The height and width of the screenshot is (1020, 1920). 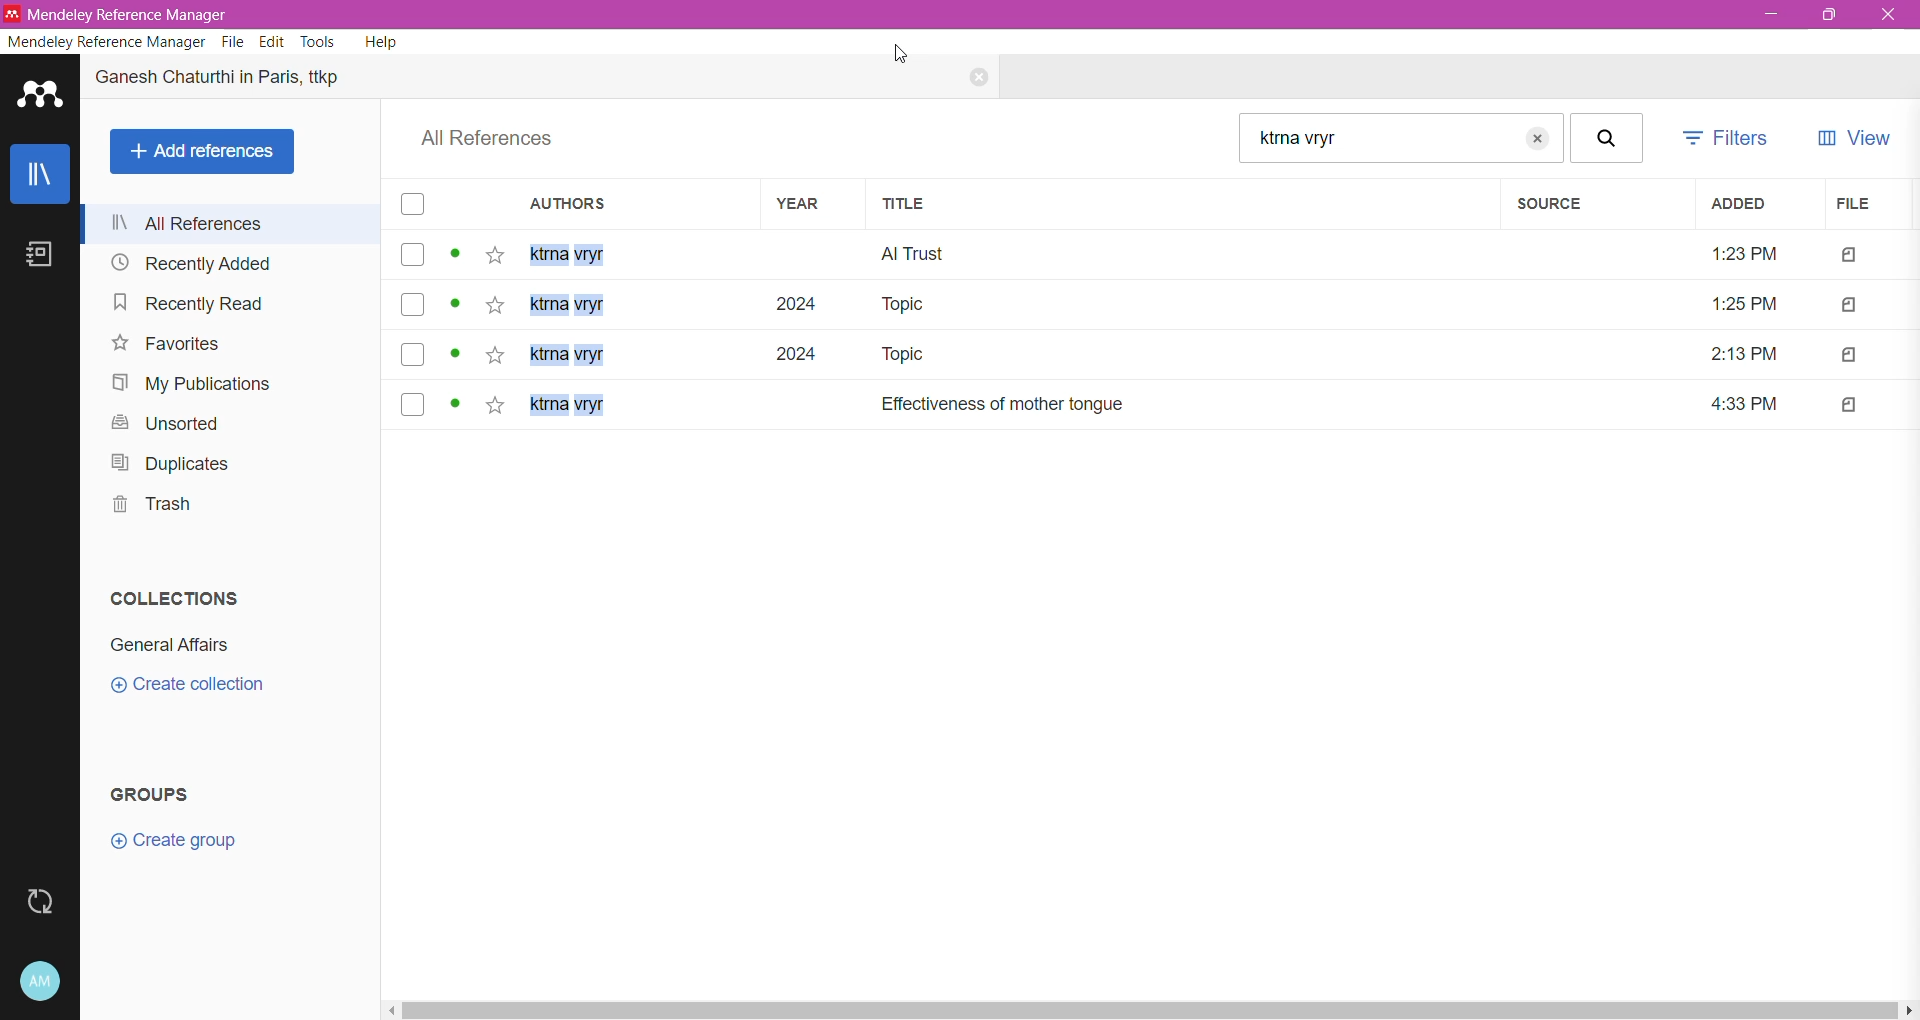 I want to click on view status, so click(x=458, y=406).